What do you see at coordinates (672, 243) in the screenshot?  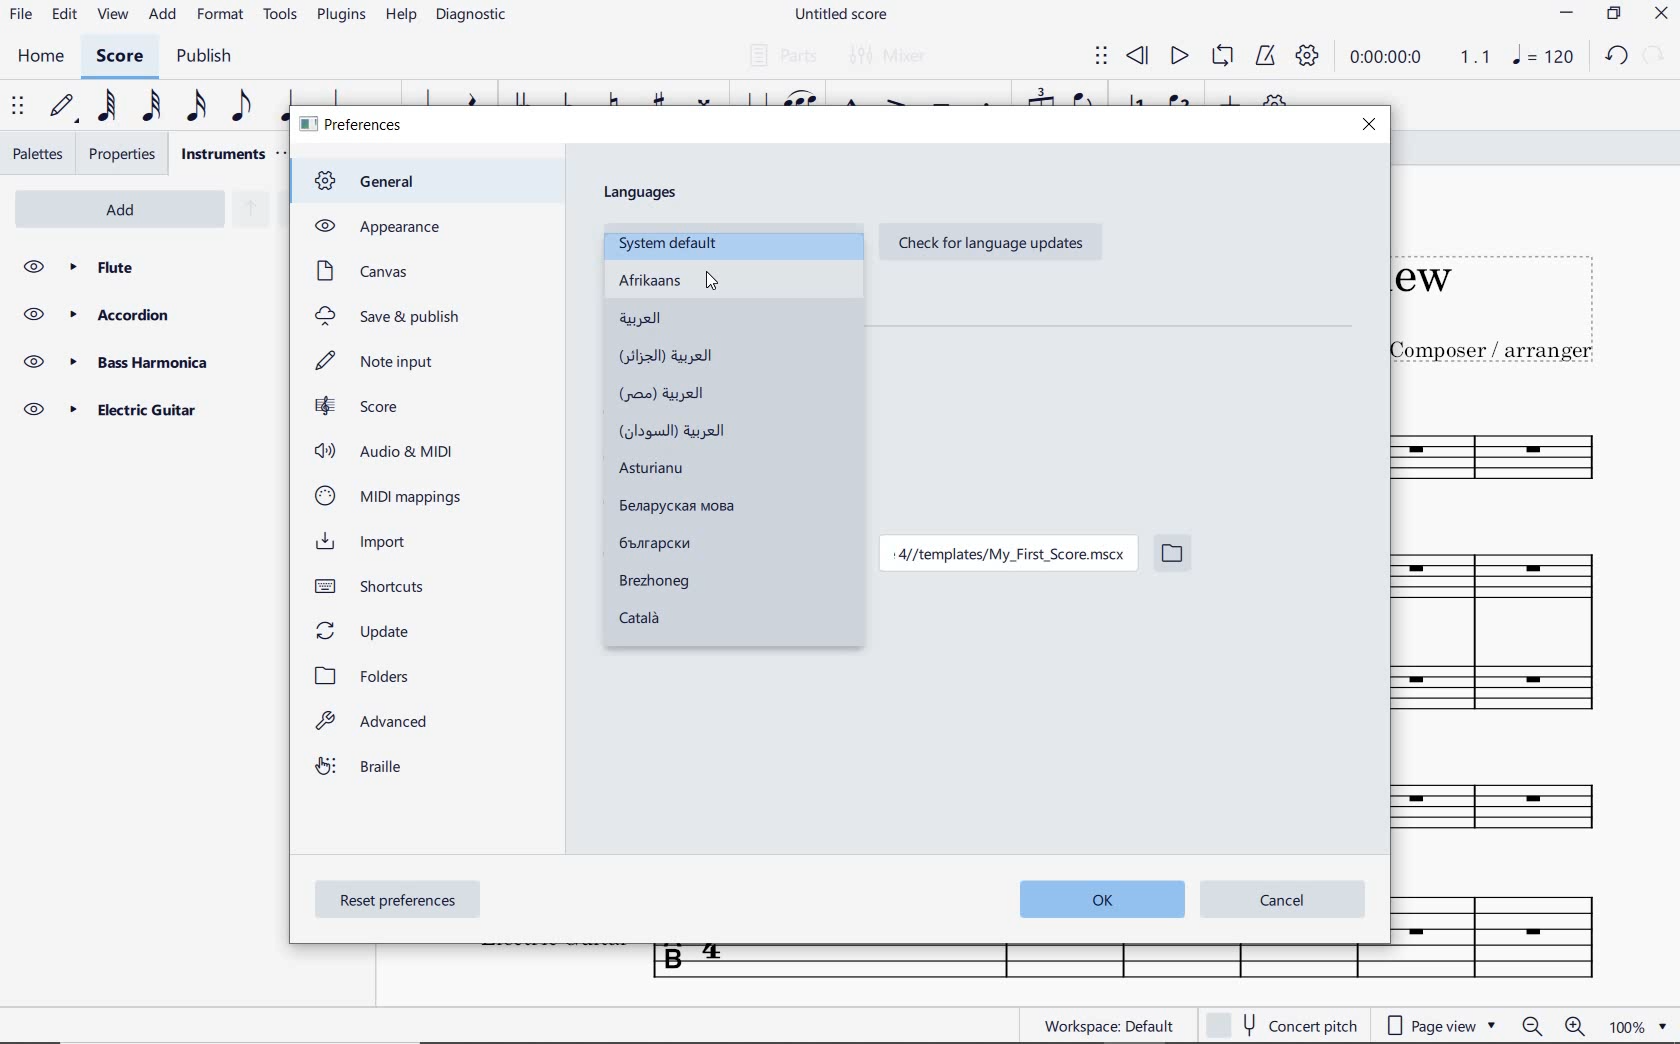 I see `system default` at bounding box center [672, 243].